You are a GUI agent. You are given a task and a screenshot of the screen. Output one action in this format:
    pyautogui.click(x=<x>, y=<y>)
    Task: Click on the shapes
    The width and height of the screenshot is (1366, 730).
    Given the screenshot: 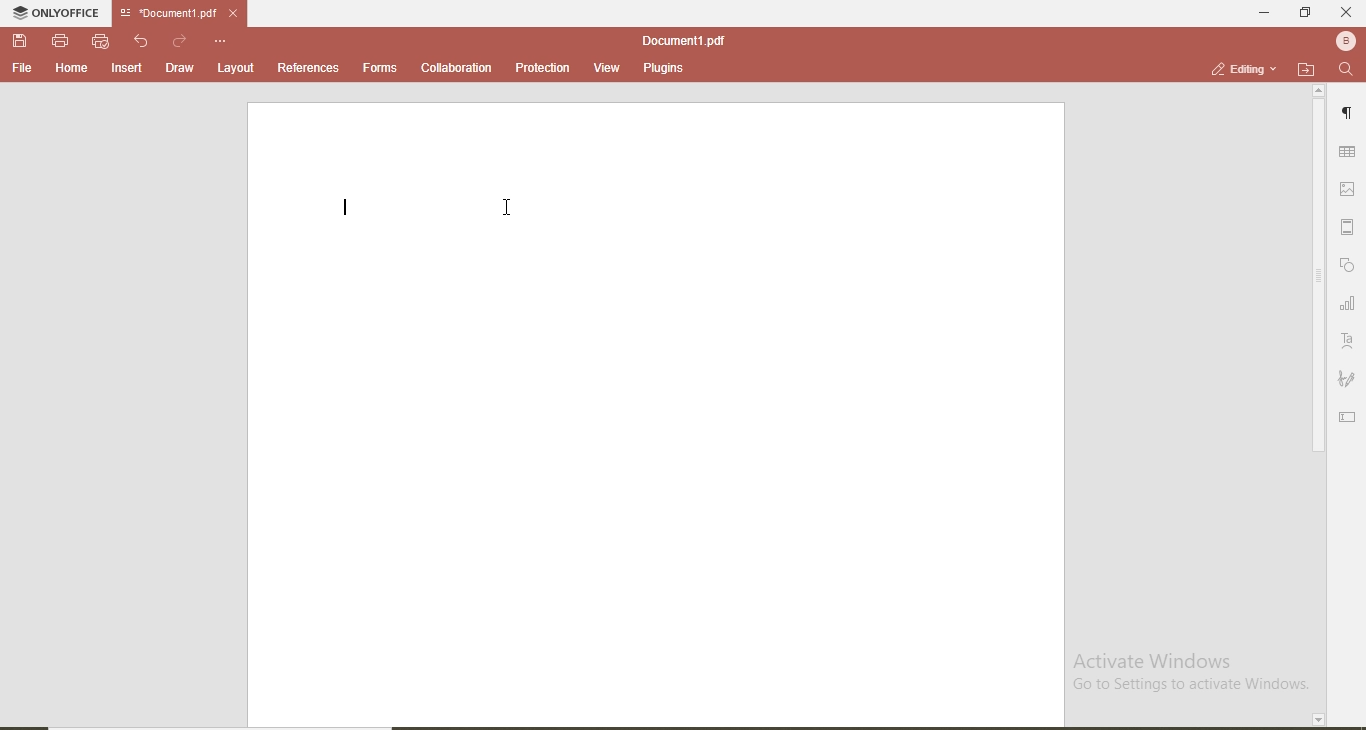 What is the action you would take?
    pyautogui.click(x=1350, y=265)
    